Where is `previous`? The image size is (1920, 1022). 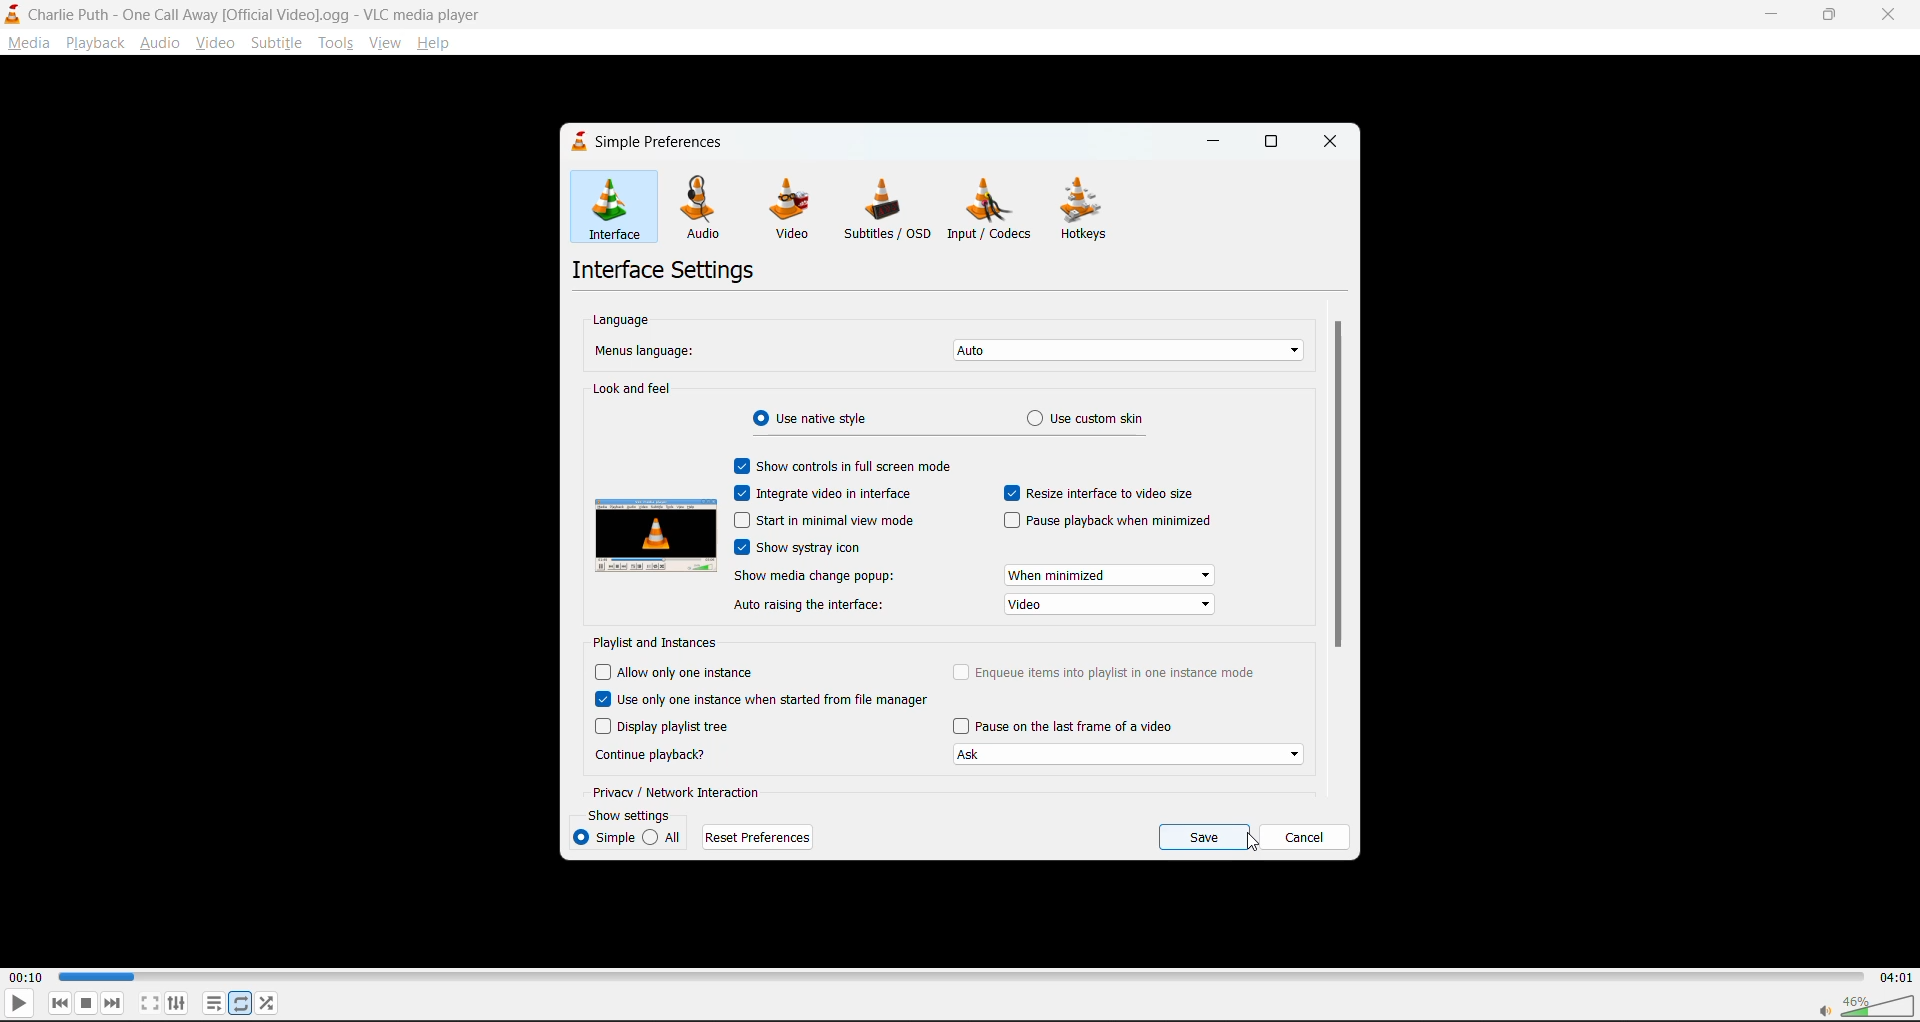
previous is located at coordinates (59, 1004).